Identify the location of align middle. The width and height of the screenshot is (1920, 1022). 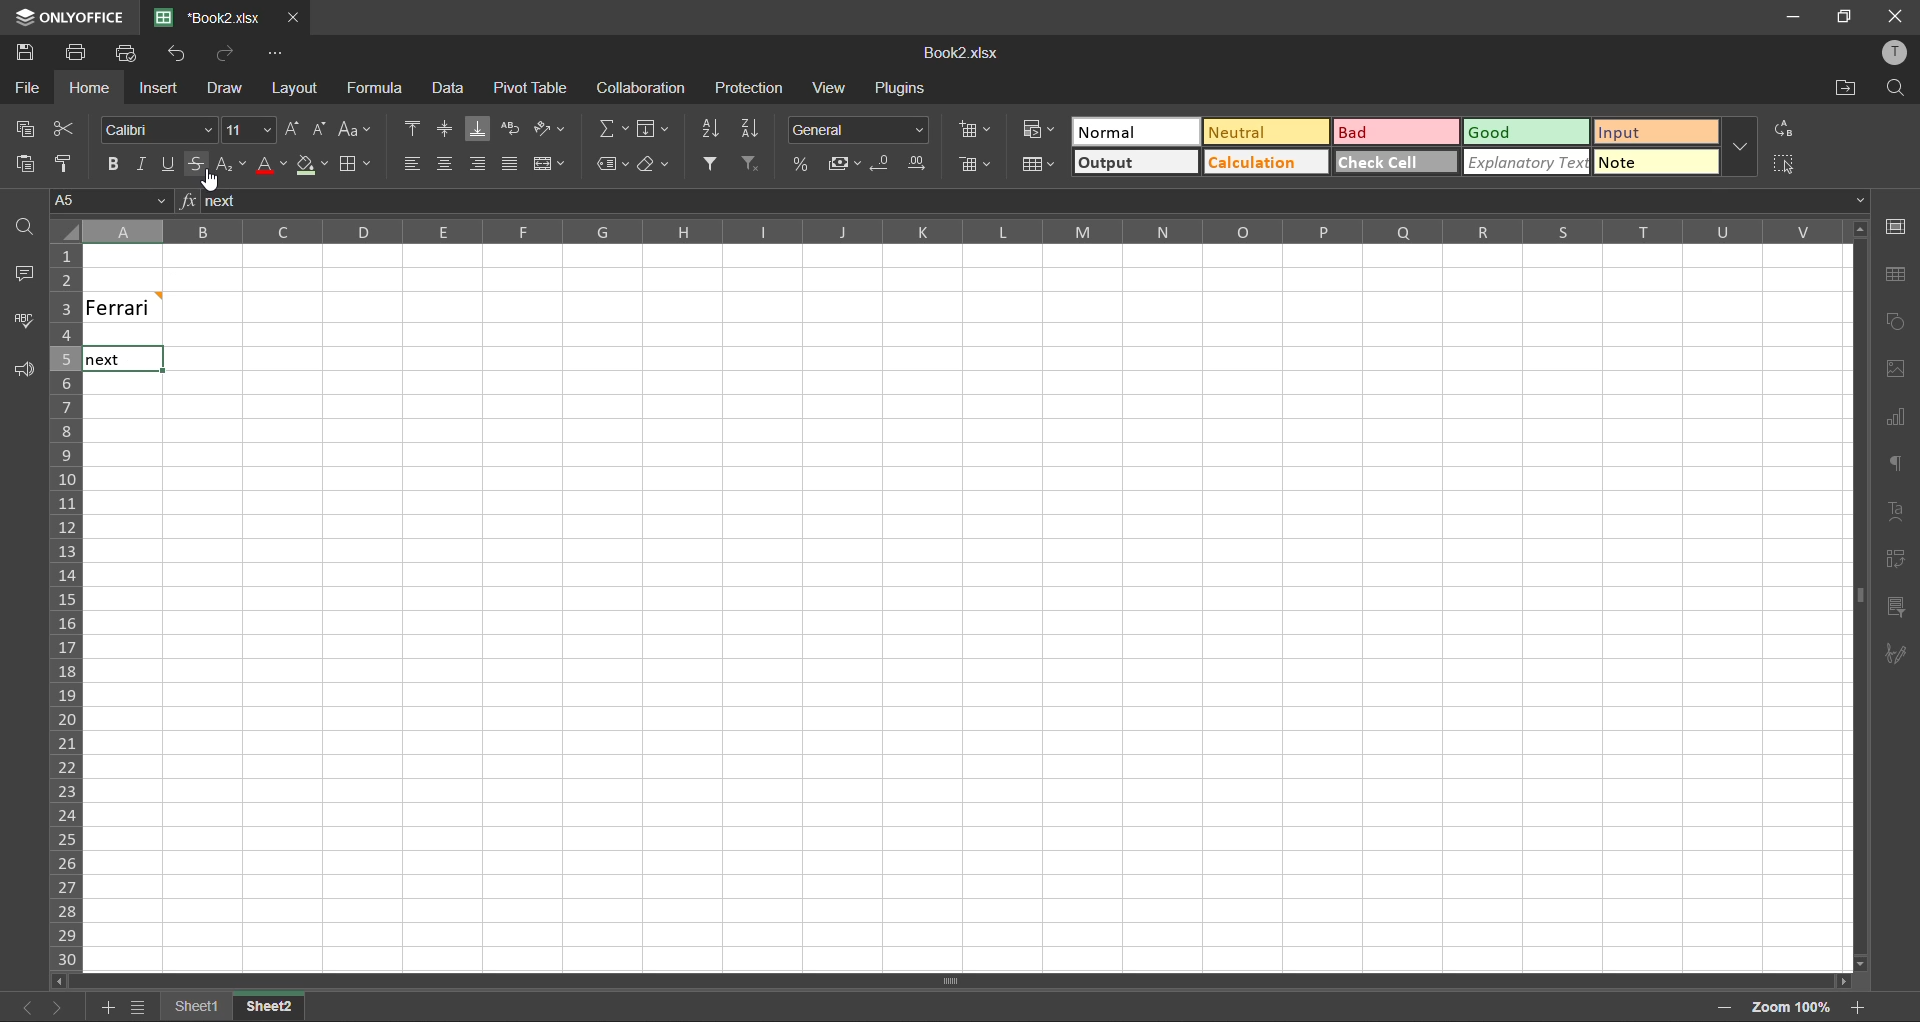
(446, 129).